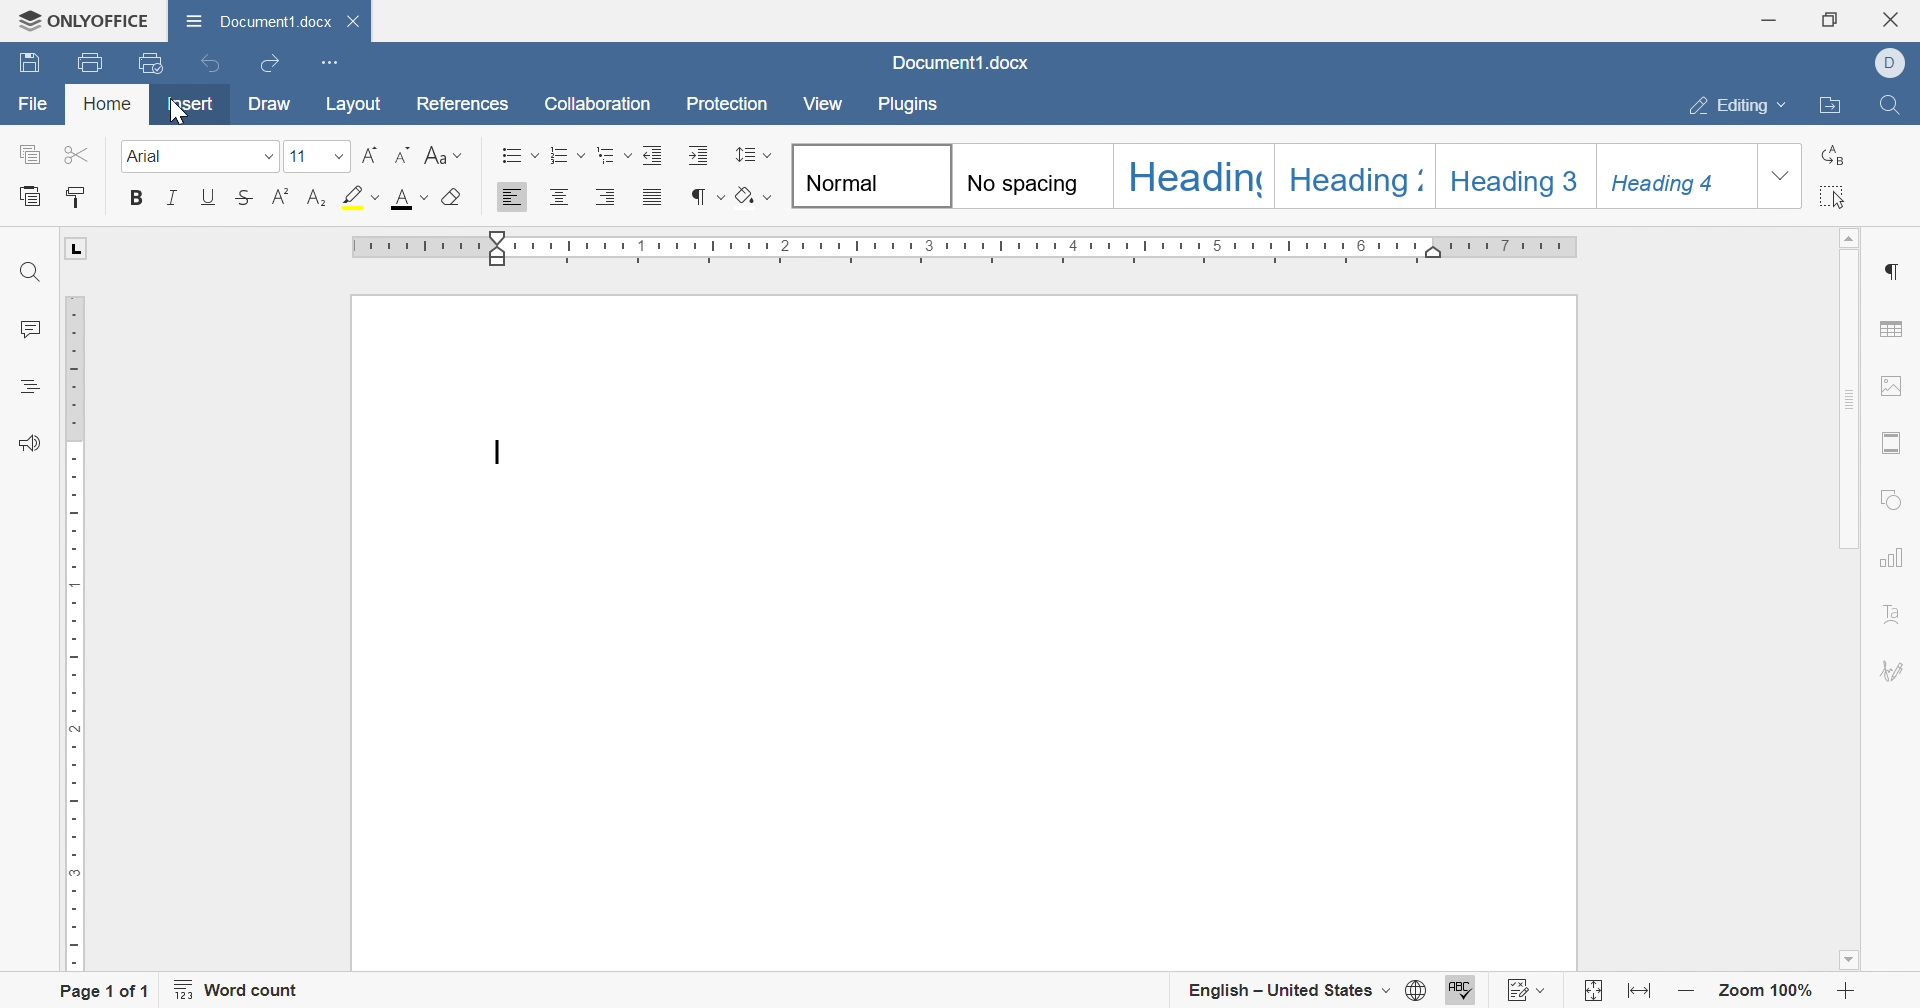  What do you see at coordinates (1893, 19) in the screenshot?
I see `Close` at bounding box center [1893, 19].